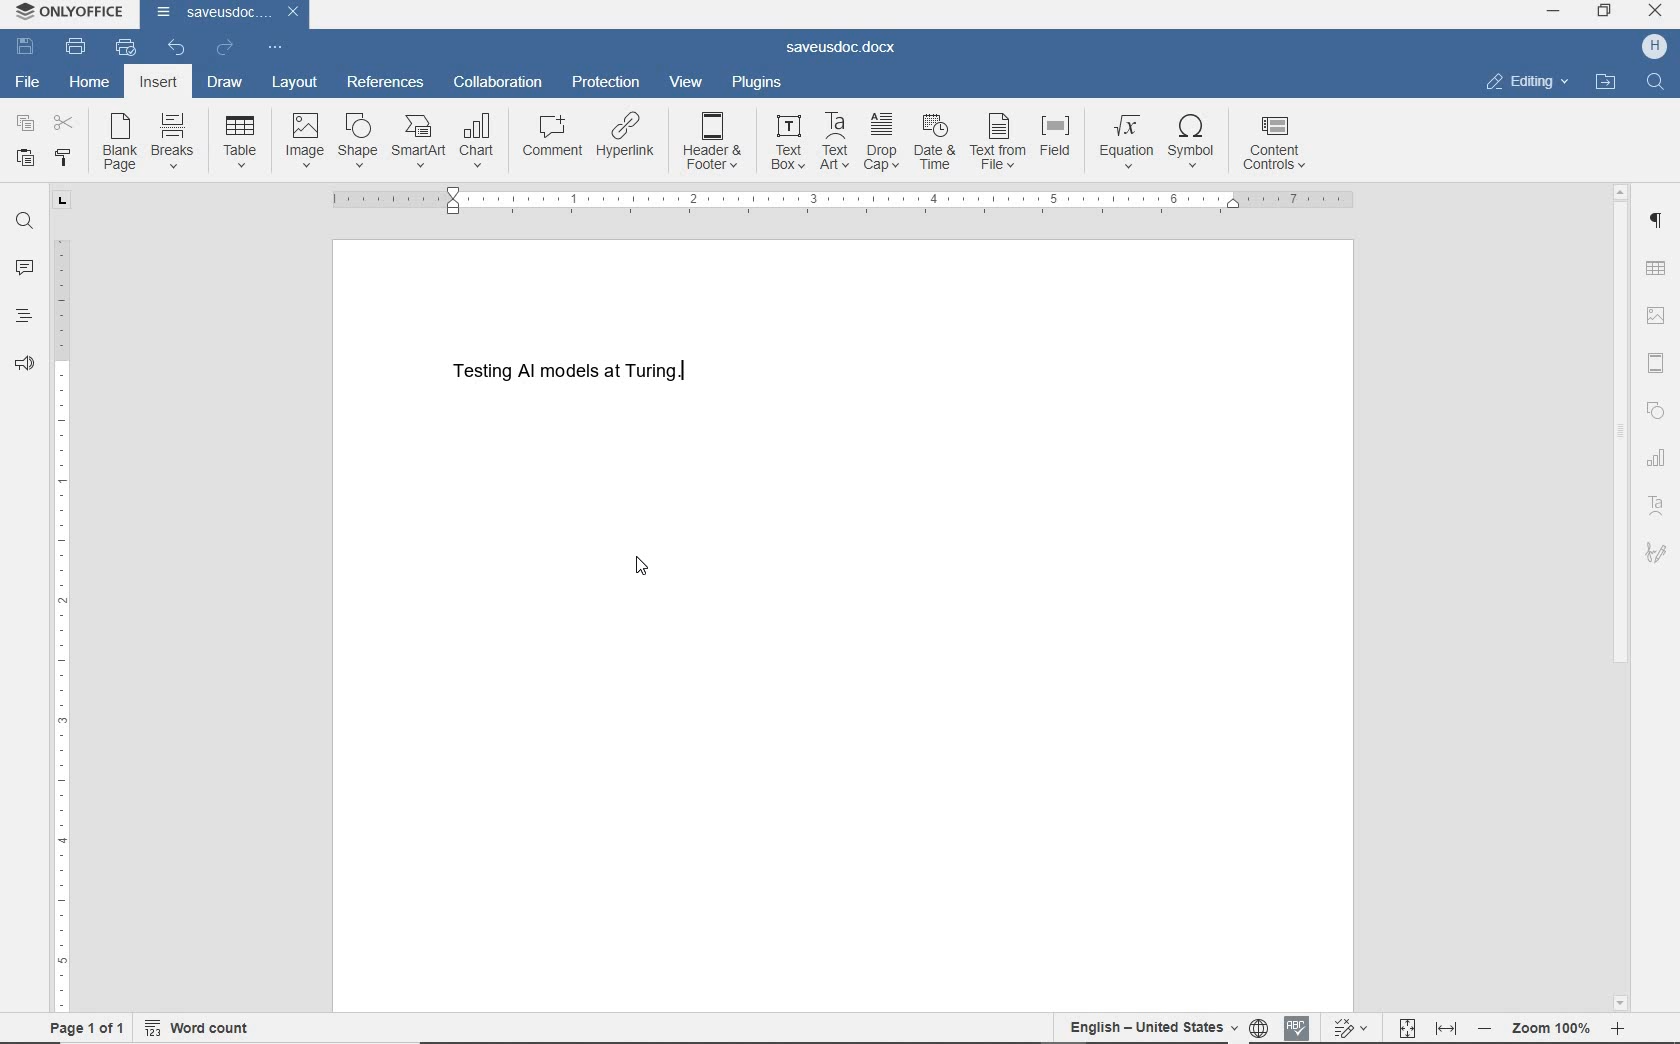  What do you see at coordinates (548, 137) in the screenshot?
I see `comment` at bounding box center [548, 137].